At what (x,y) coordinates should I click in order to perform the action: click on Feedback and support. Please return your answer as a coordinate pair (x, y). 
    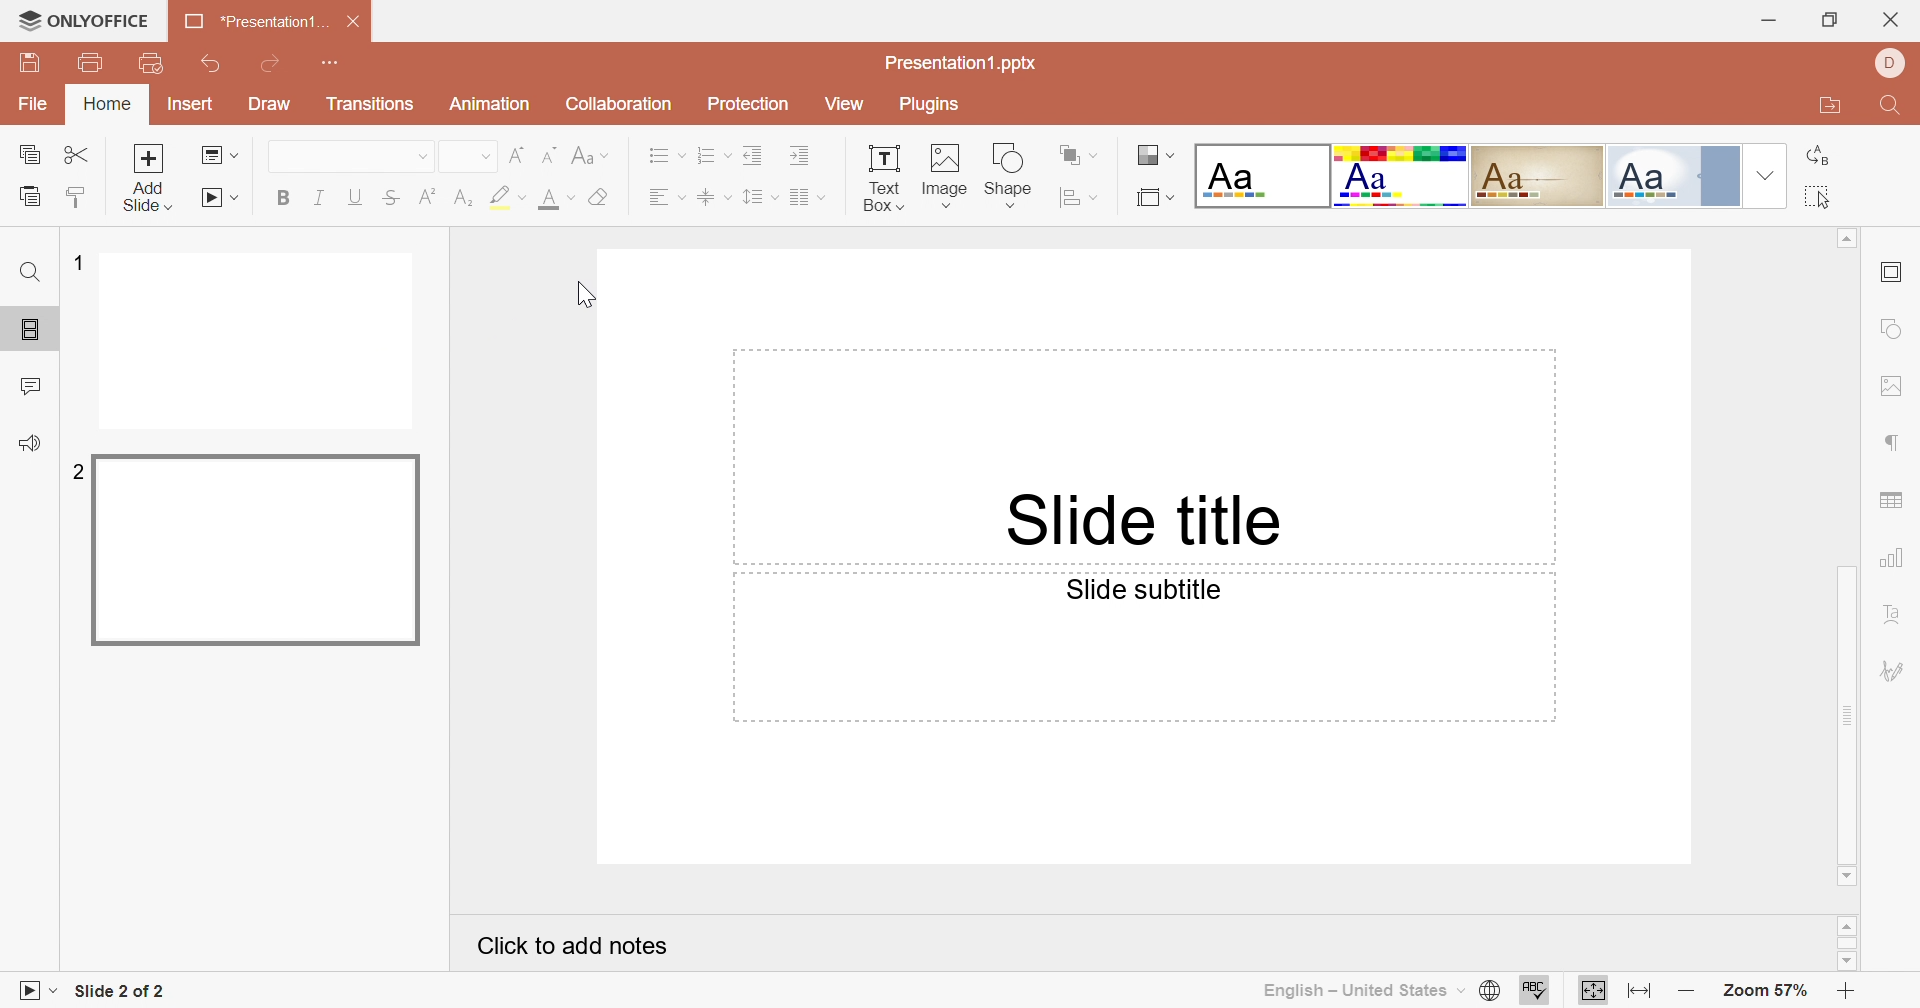
    Looking at the image, I should click on (33, 441).